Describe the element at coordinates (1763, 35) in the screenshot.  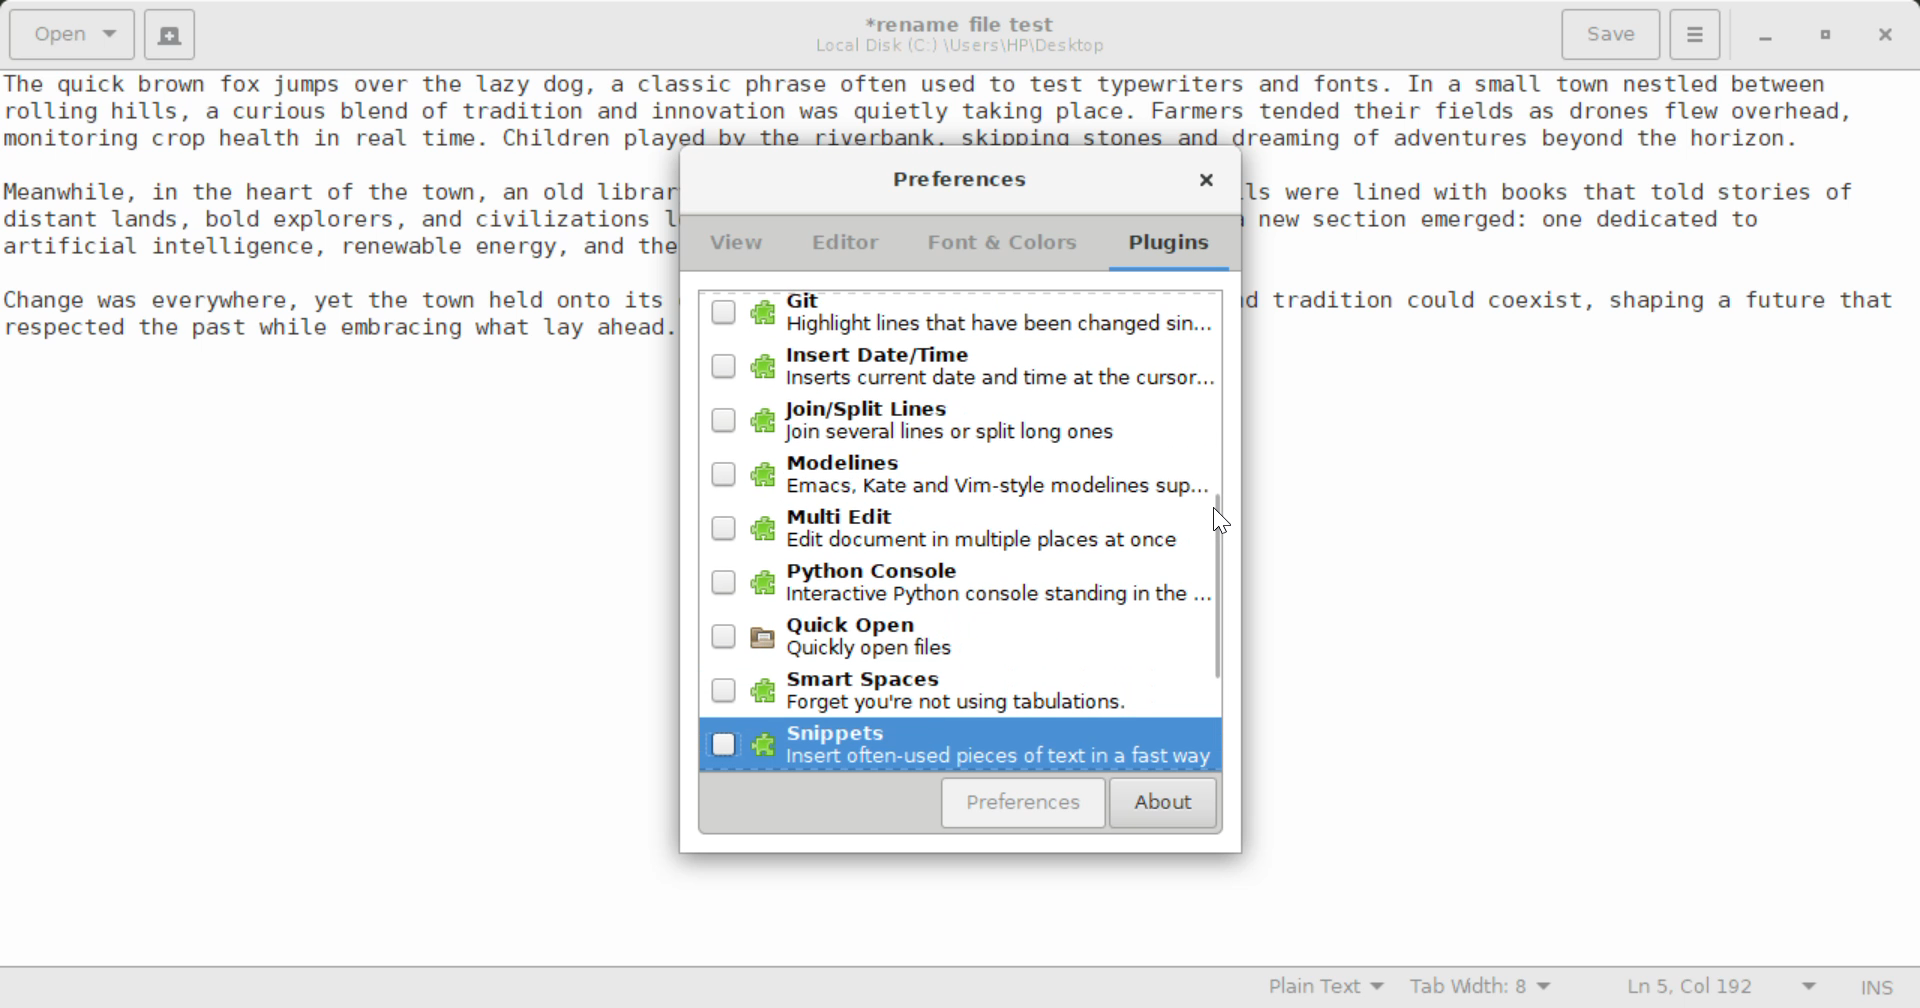
I see `Restore Down` at that location.